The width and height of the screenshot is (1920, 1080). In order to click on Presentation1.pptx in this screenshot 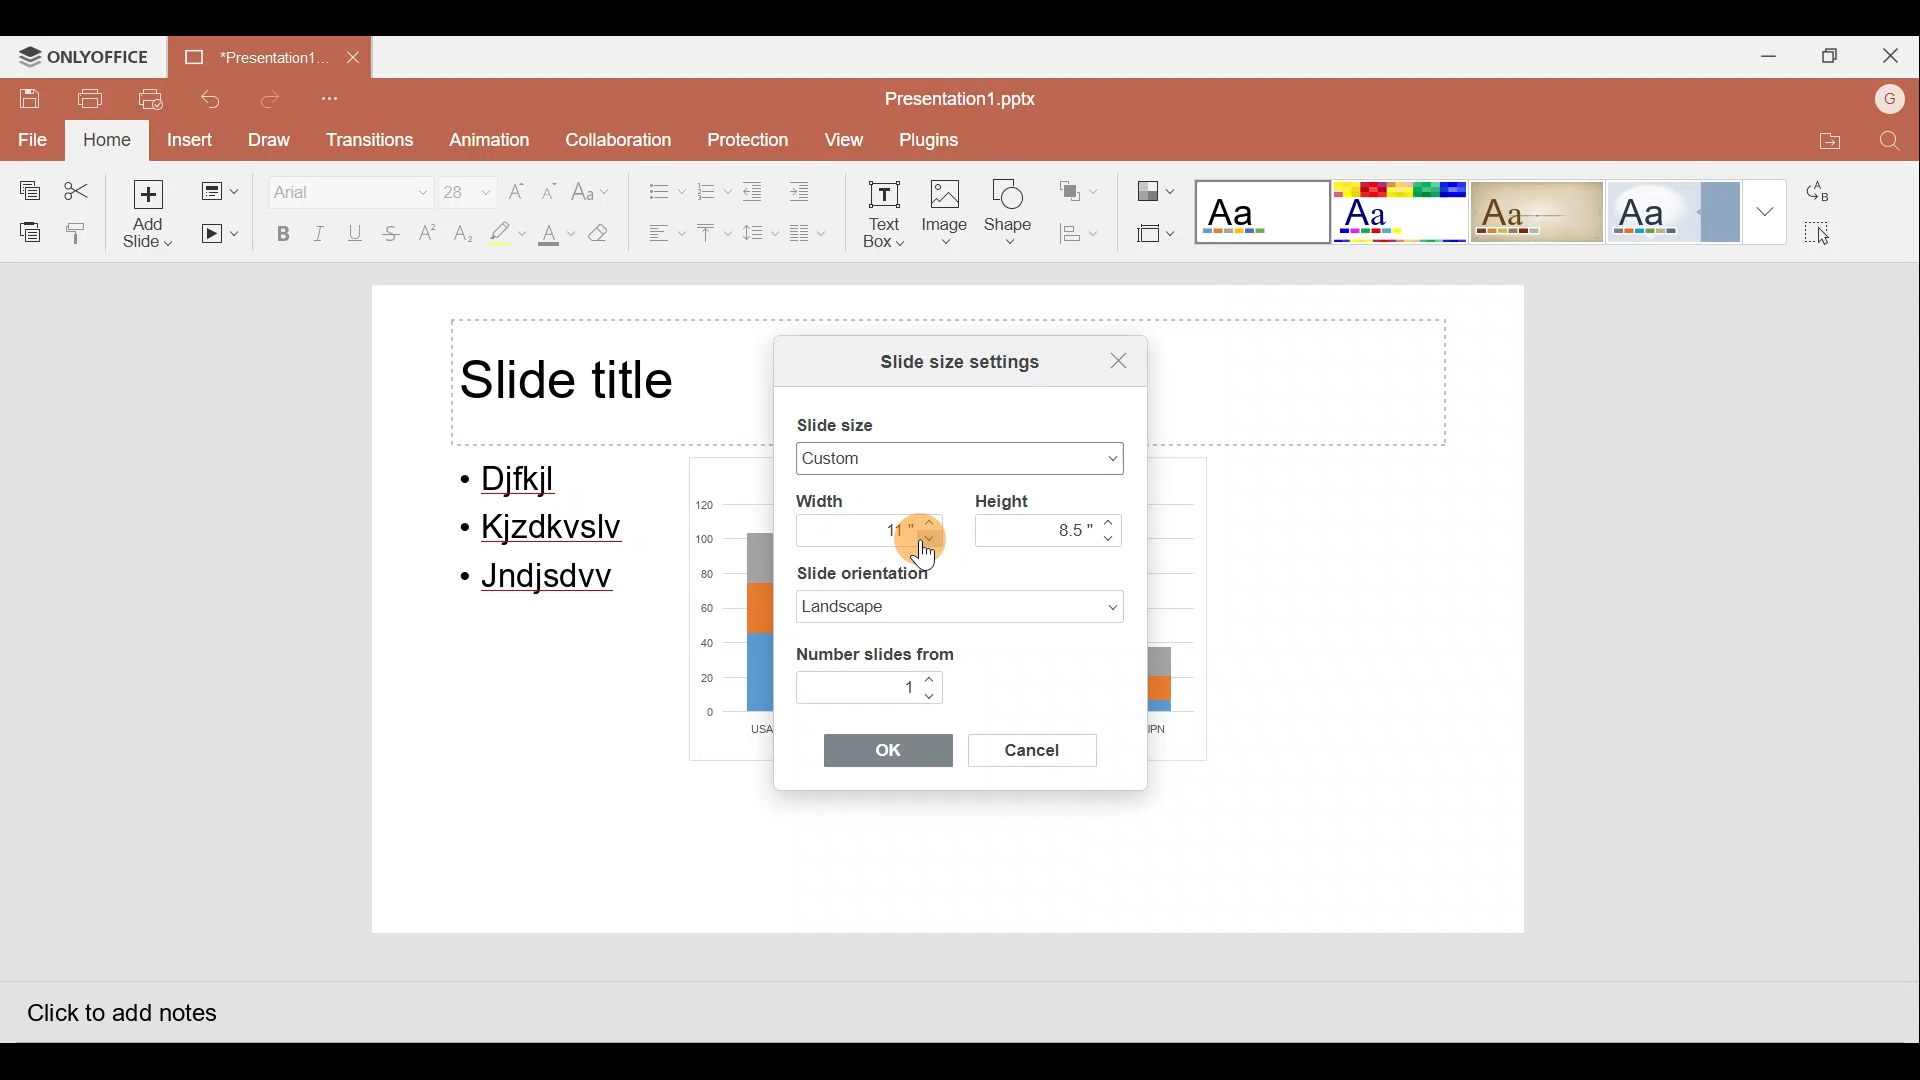, I will do `click(956, 98)`.